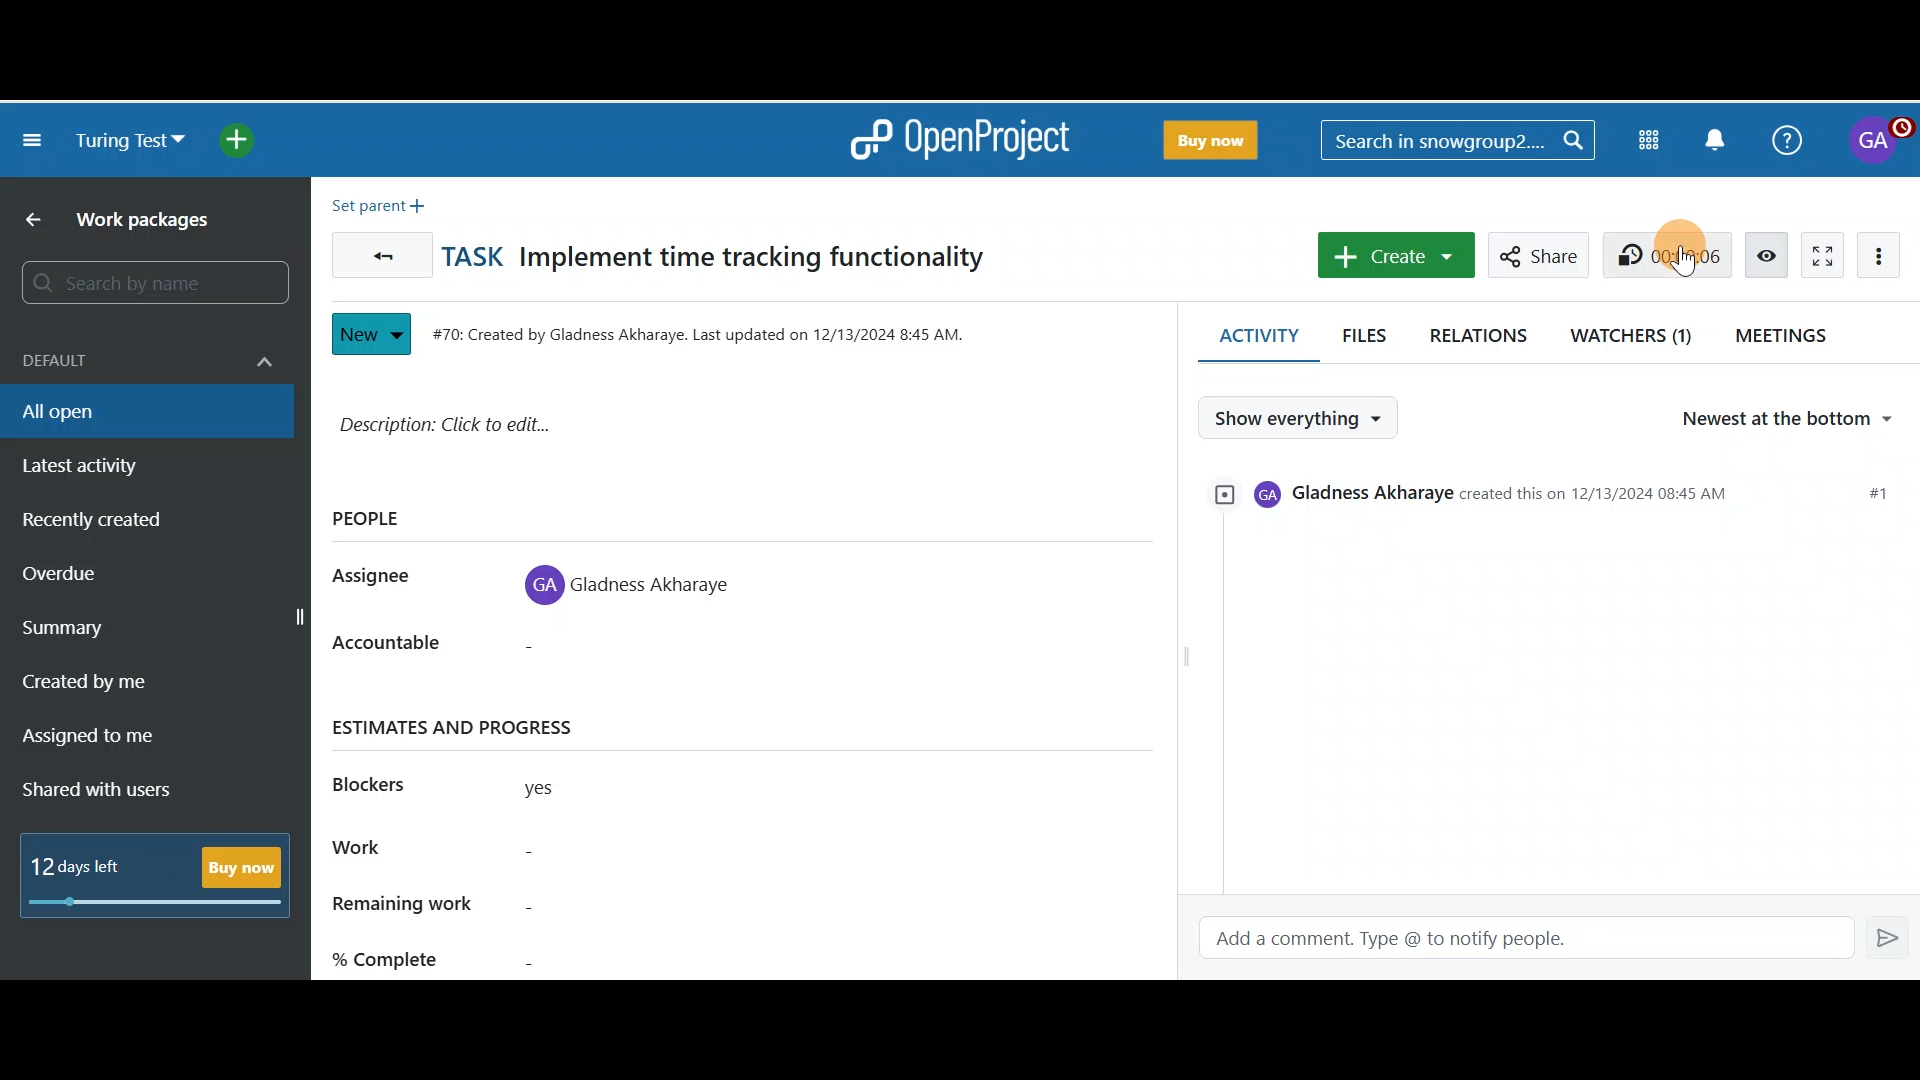  Describe the element at coordinates (382, 781) in the screenshot. I see `Blockers` at that location.